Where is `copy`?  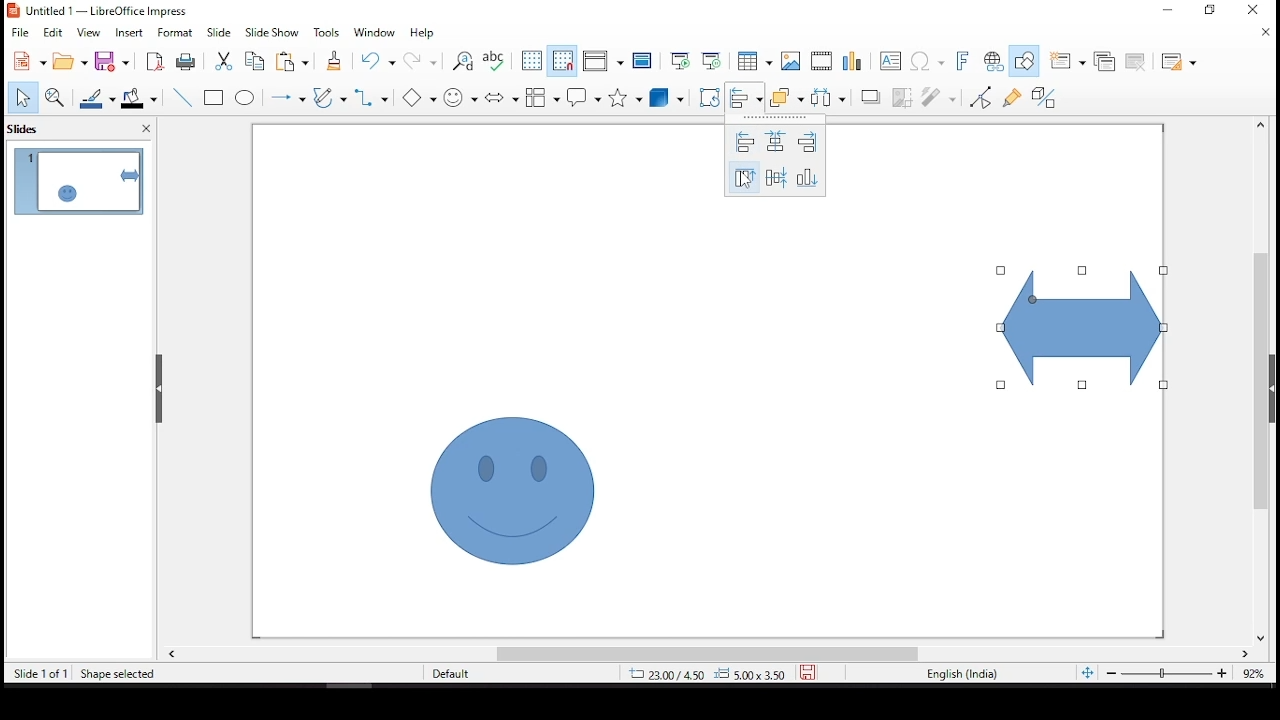 copy is located at coordinates (251, 61).